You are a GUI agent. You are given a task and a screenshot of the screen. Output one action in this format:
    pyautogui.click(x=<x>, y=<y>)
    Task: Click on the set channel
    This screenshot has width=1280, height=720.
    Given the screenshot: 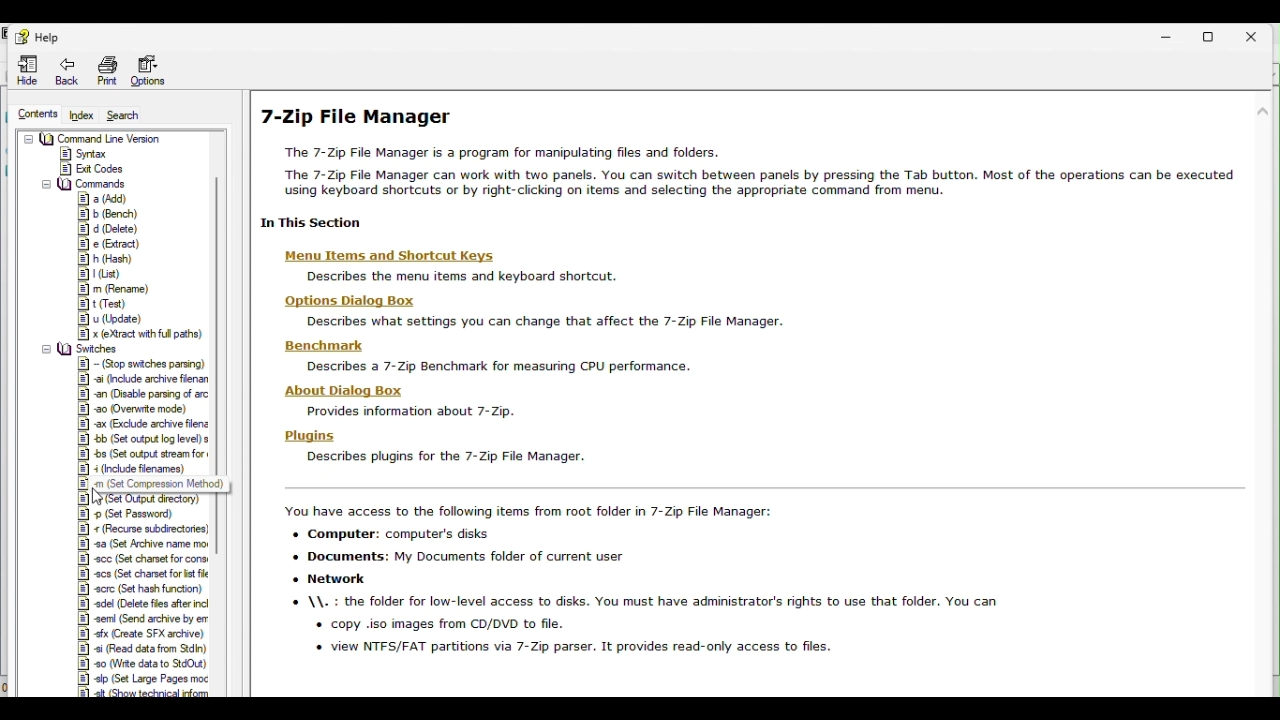 What is the action you would take?
    pyautogui.click(x=146, y=560)
    